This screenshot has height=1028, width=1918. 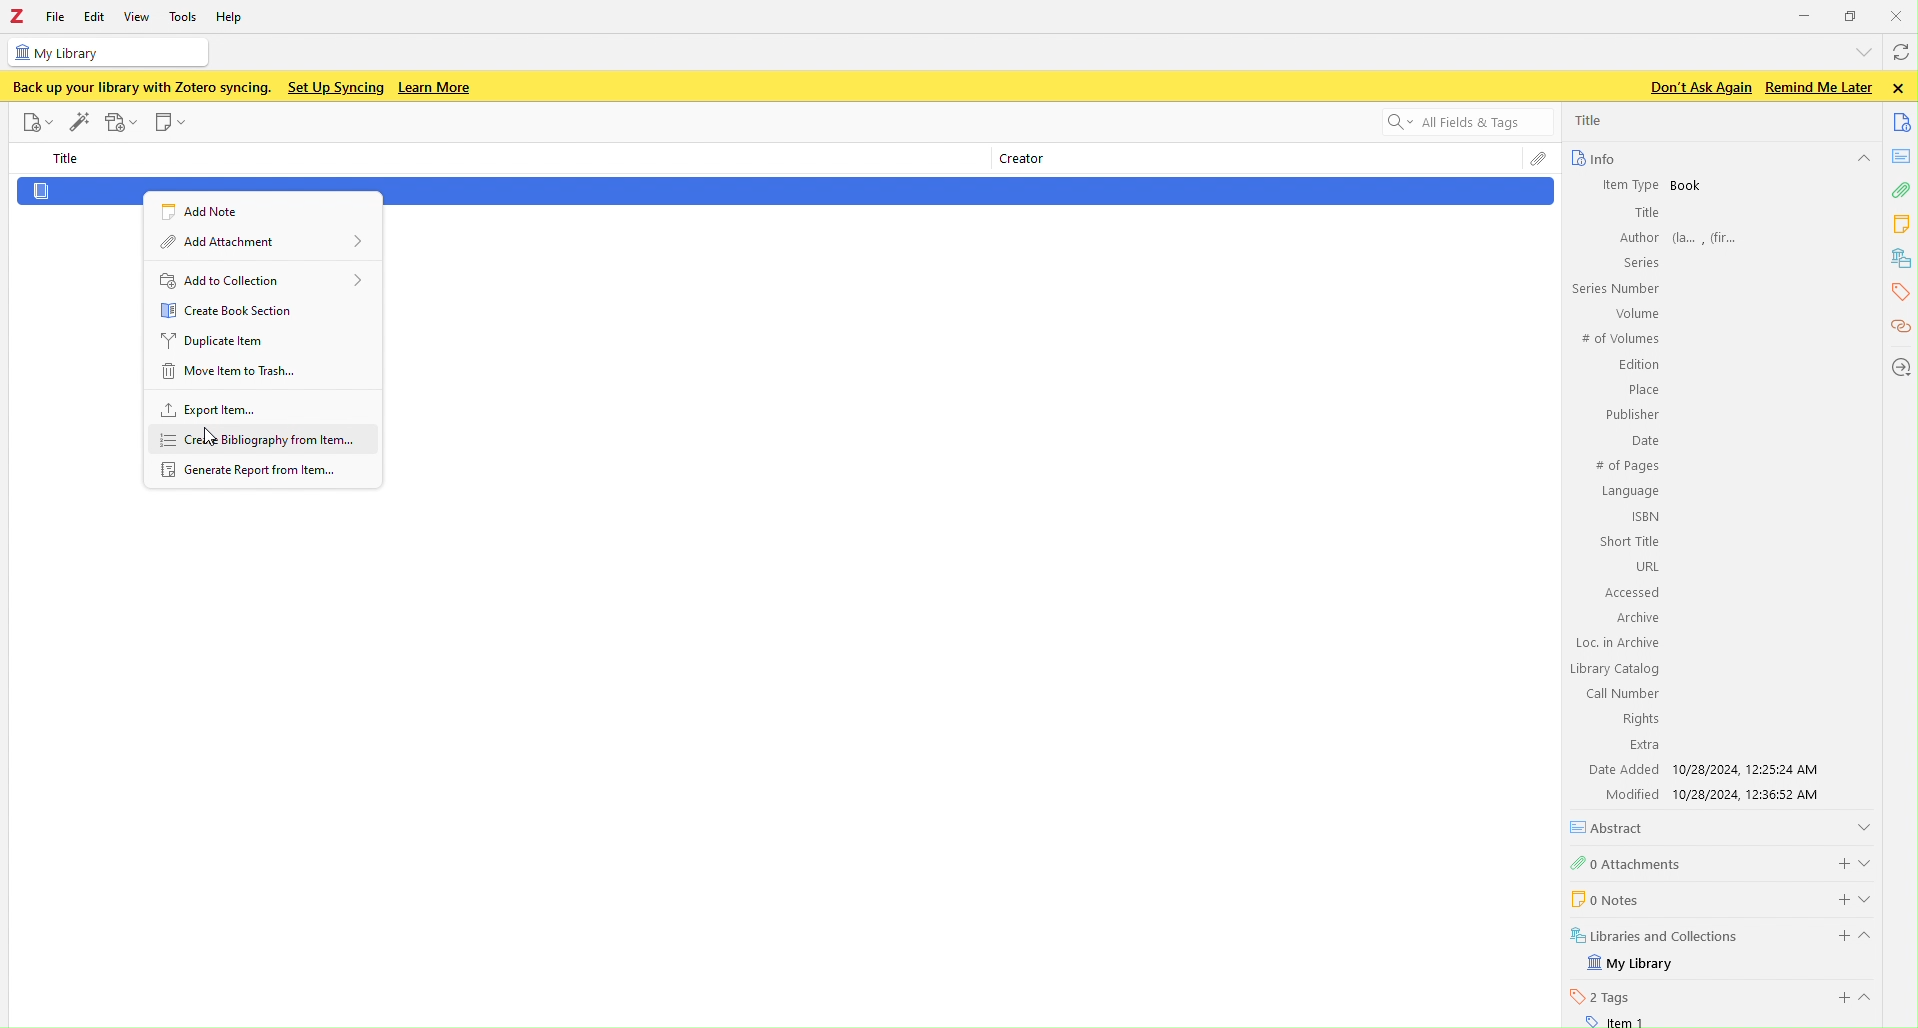 I want to click on Author, so click(x=1637, y=237).